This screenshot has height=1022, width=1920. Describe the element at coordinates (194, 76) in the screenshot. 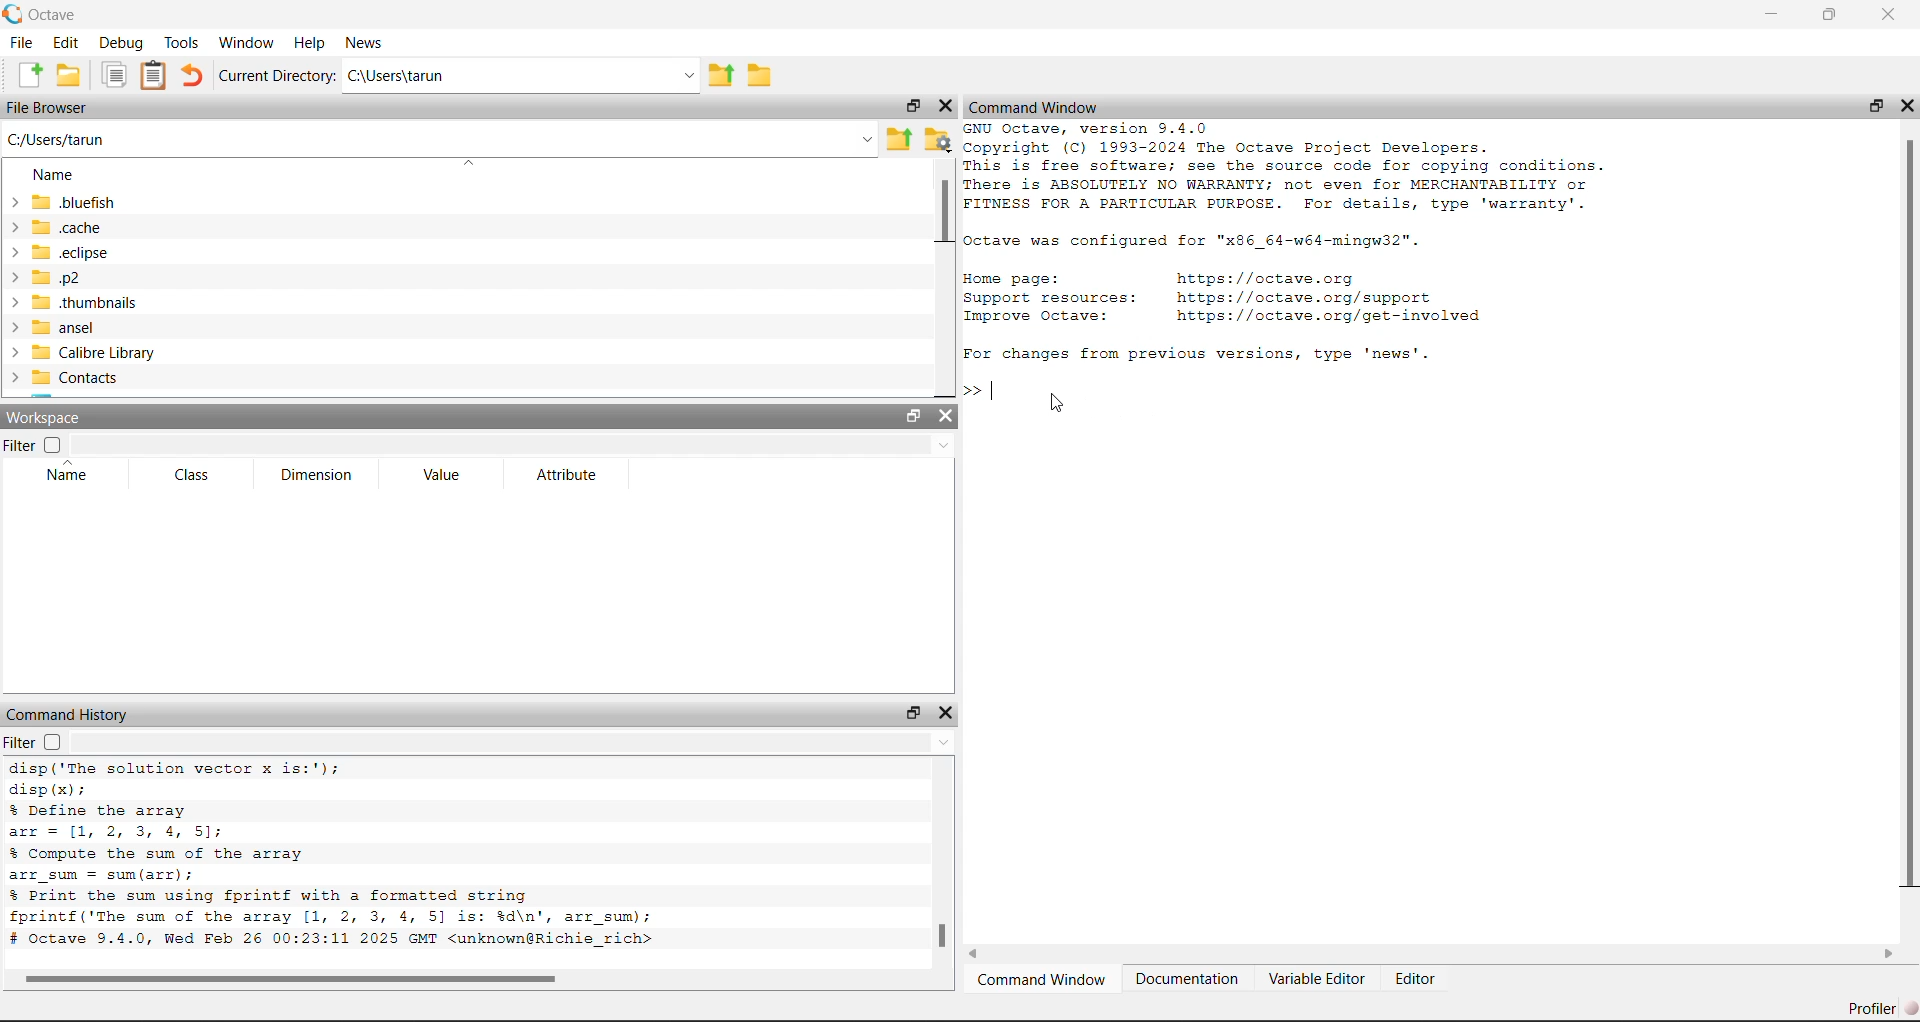

I see `Undo` at that location.